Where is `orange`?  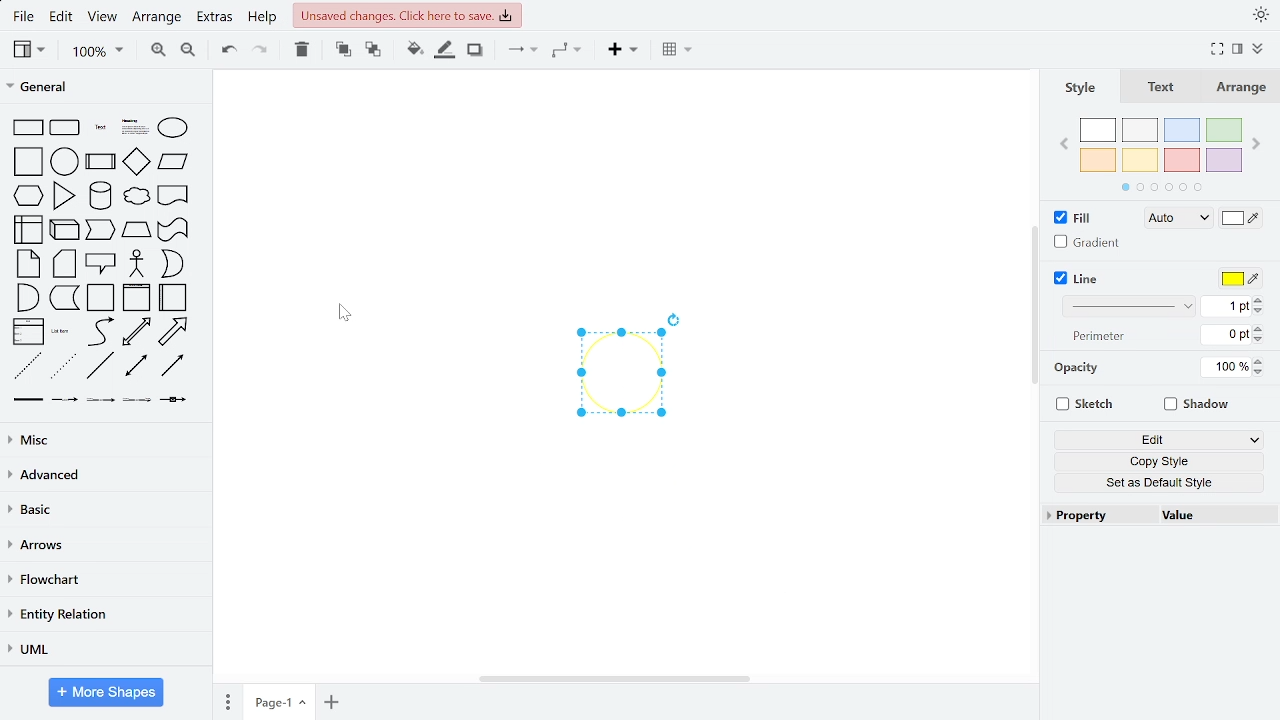 orange is located at coordinates (1098, 159).